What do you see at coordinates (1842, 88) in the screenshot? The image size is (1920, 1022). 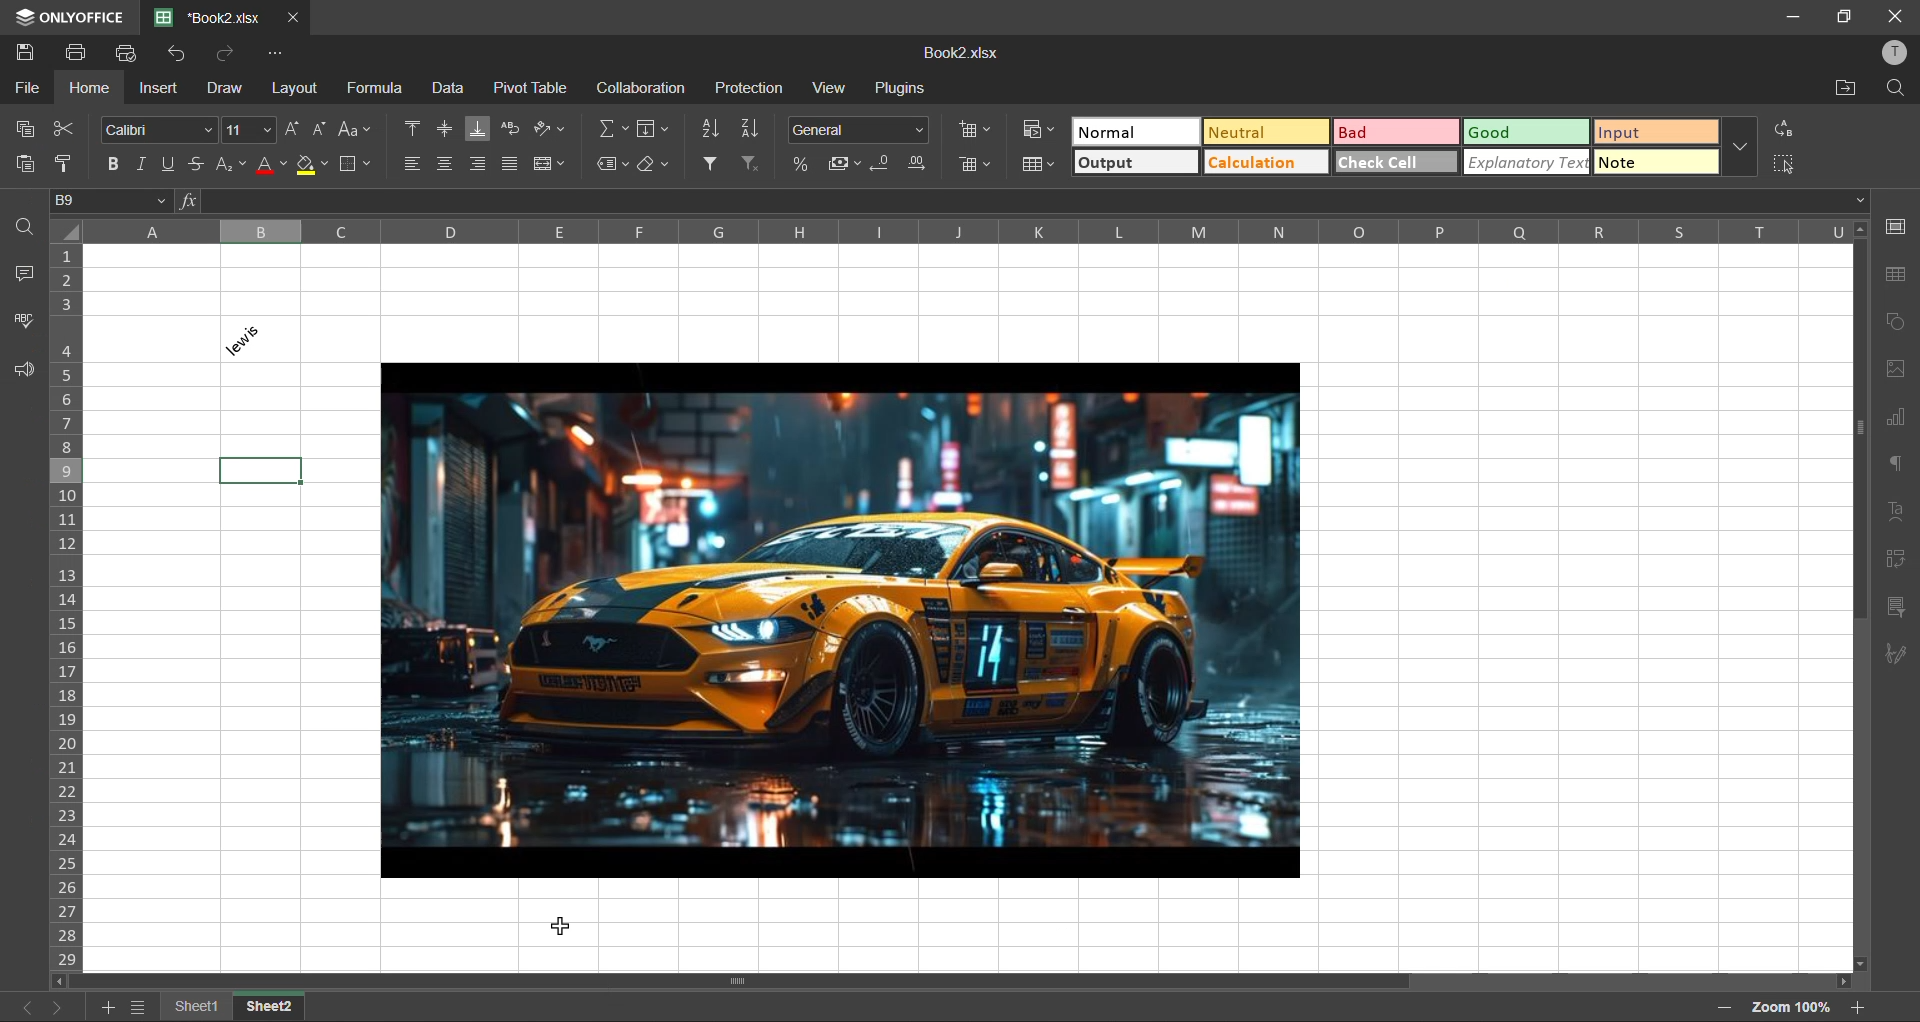 I see `open location` at bounding box center [1842, 88].